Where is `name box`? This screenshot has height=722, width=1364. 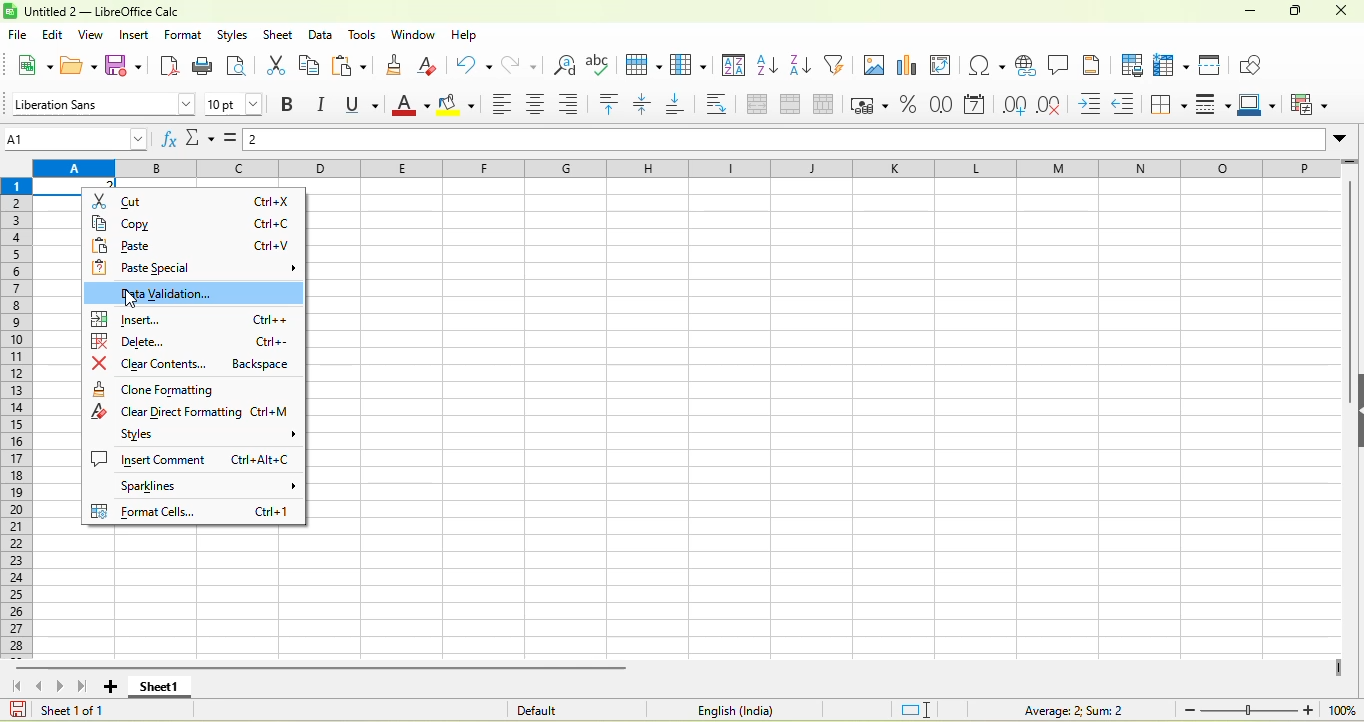 name box is located at coordinates (78, 138).